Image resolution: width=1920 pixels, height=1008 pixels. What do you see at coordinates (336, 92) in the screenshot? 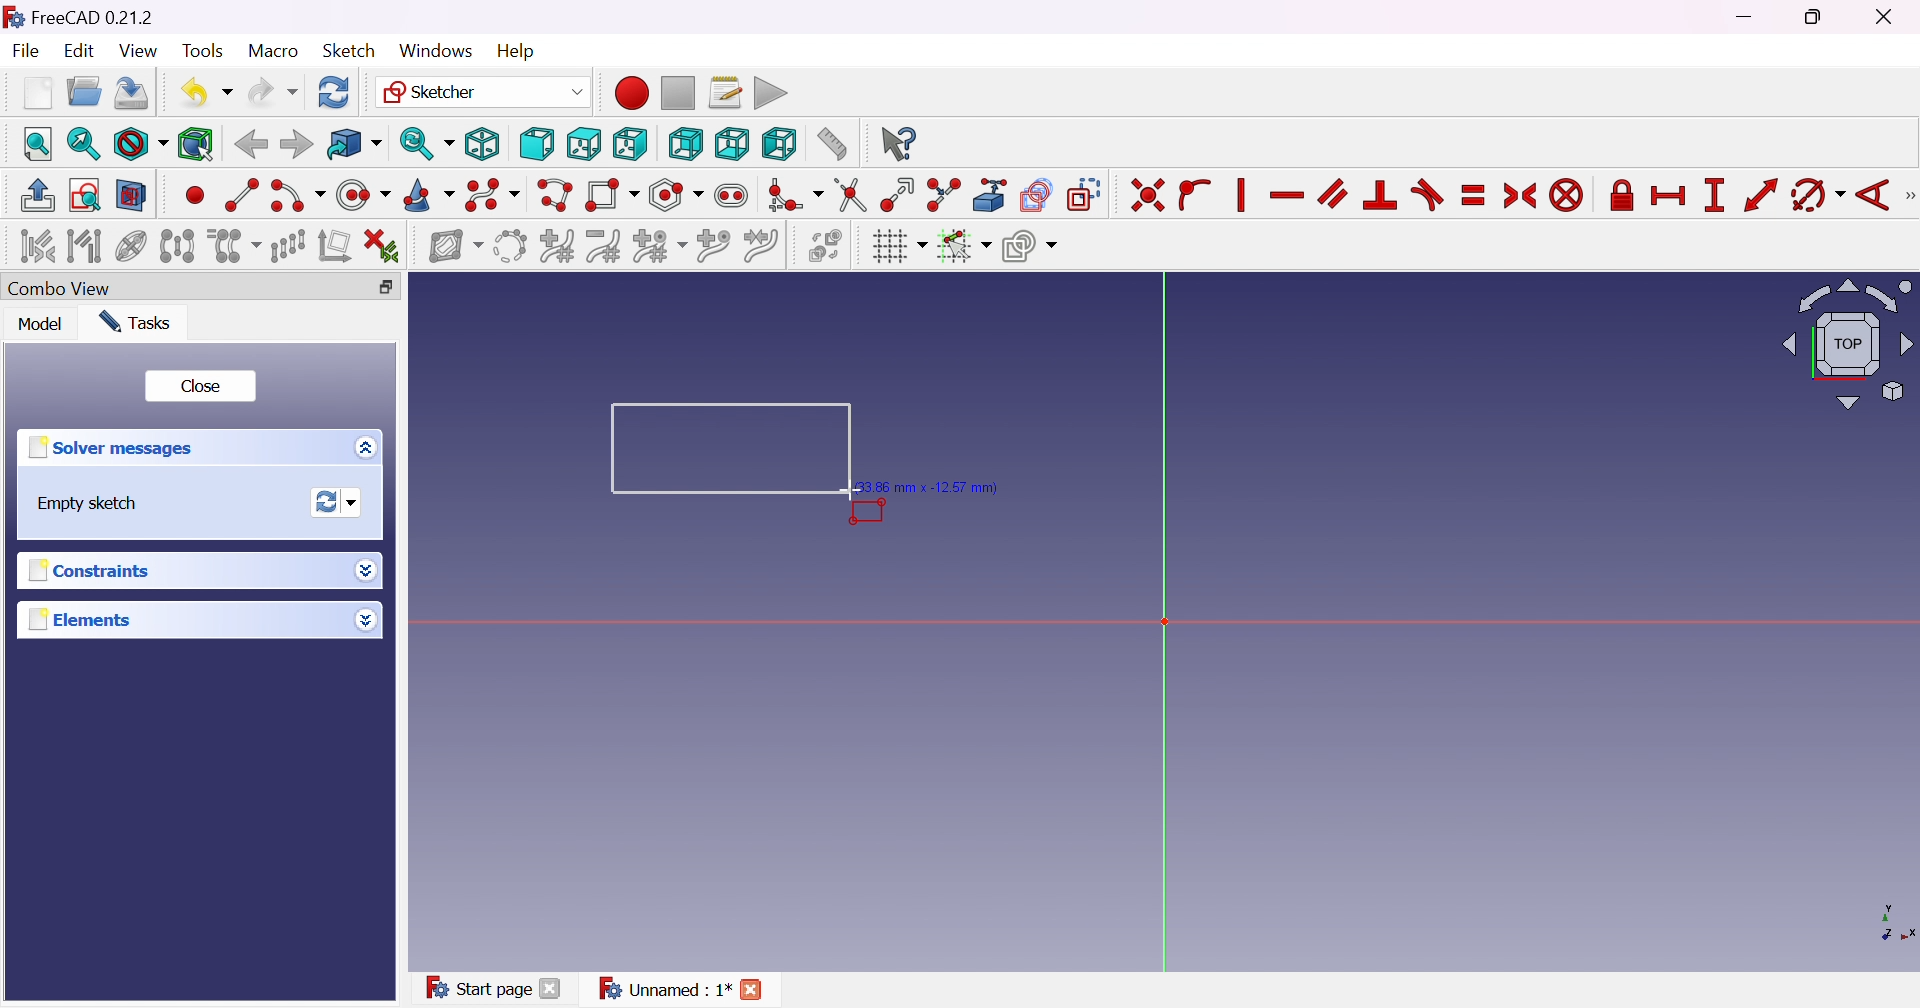
I see `Refresh` at bounding box center [336, 92].